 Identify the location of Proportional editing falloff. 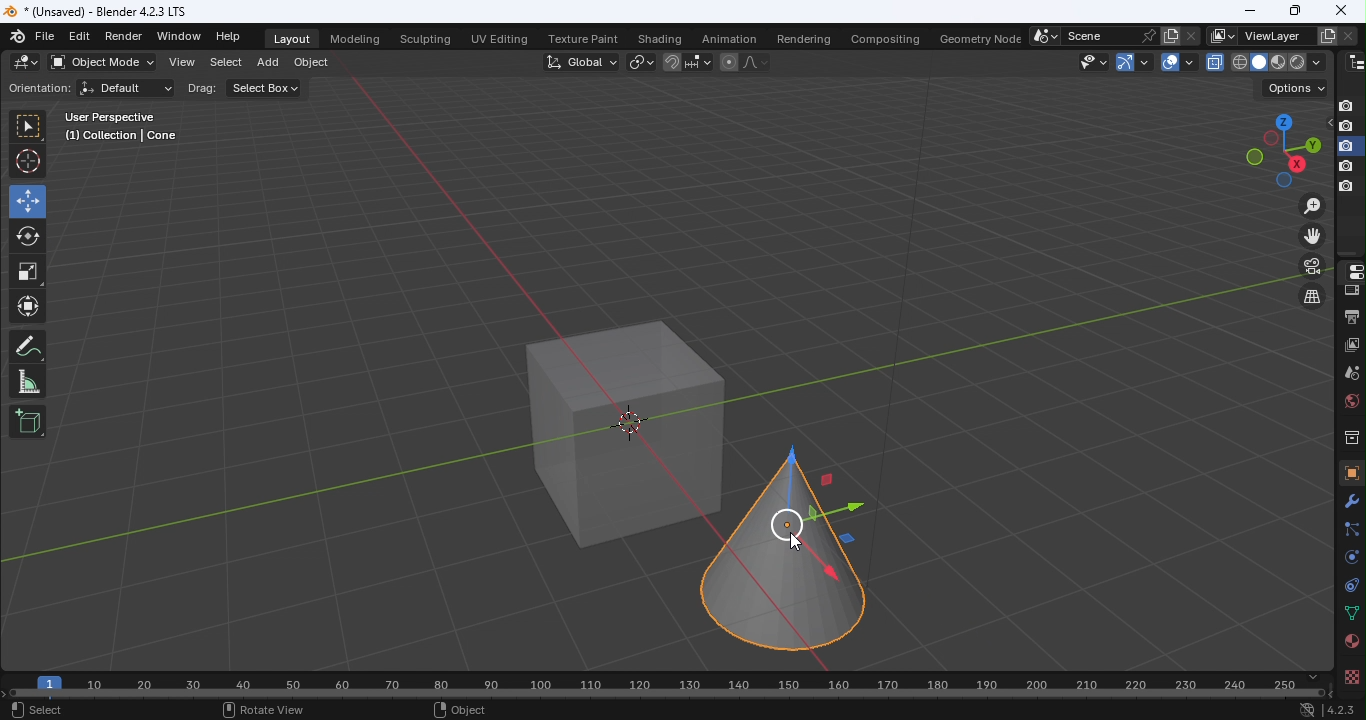
(757, 64).